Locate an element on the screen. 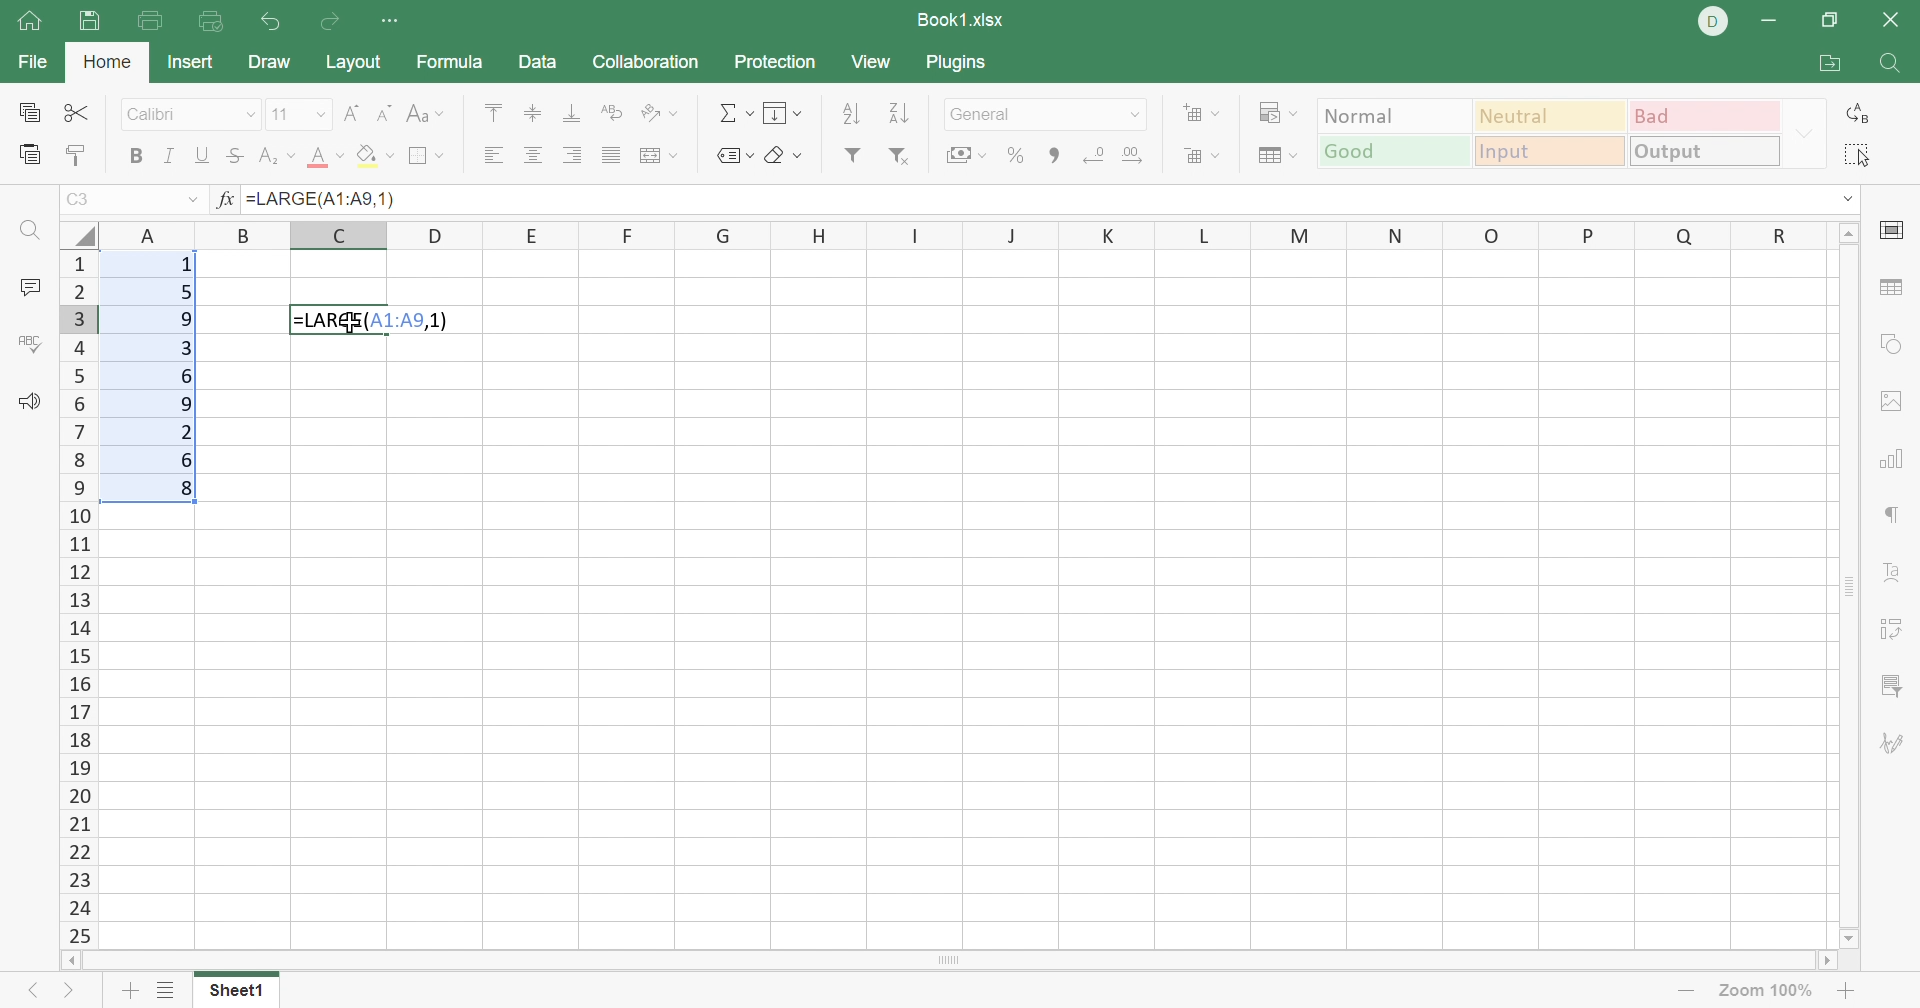 This screenshot has height=1008, width=1920. Drop Down is located at coordinates (1133, 117).